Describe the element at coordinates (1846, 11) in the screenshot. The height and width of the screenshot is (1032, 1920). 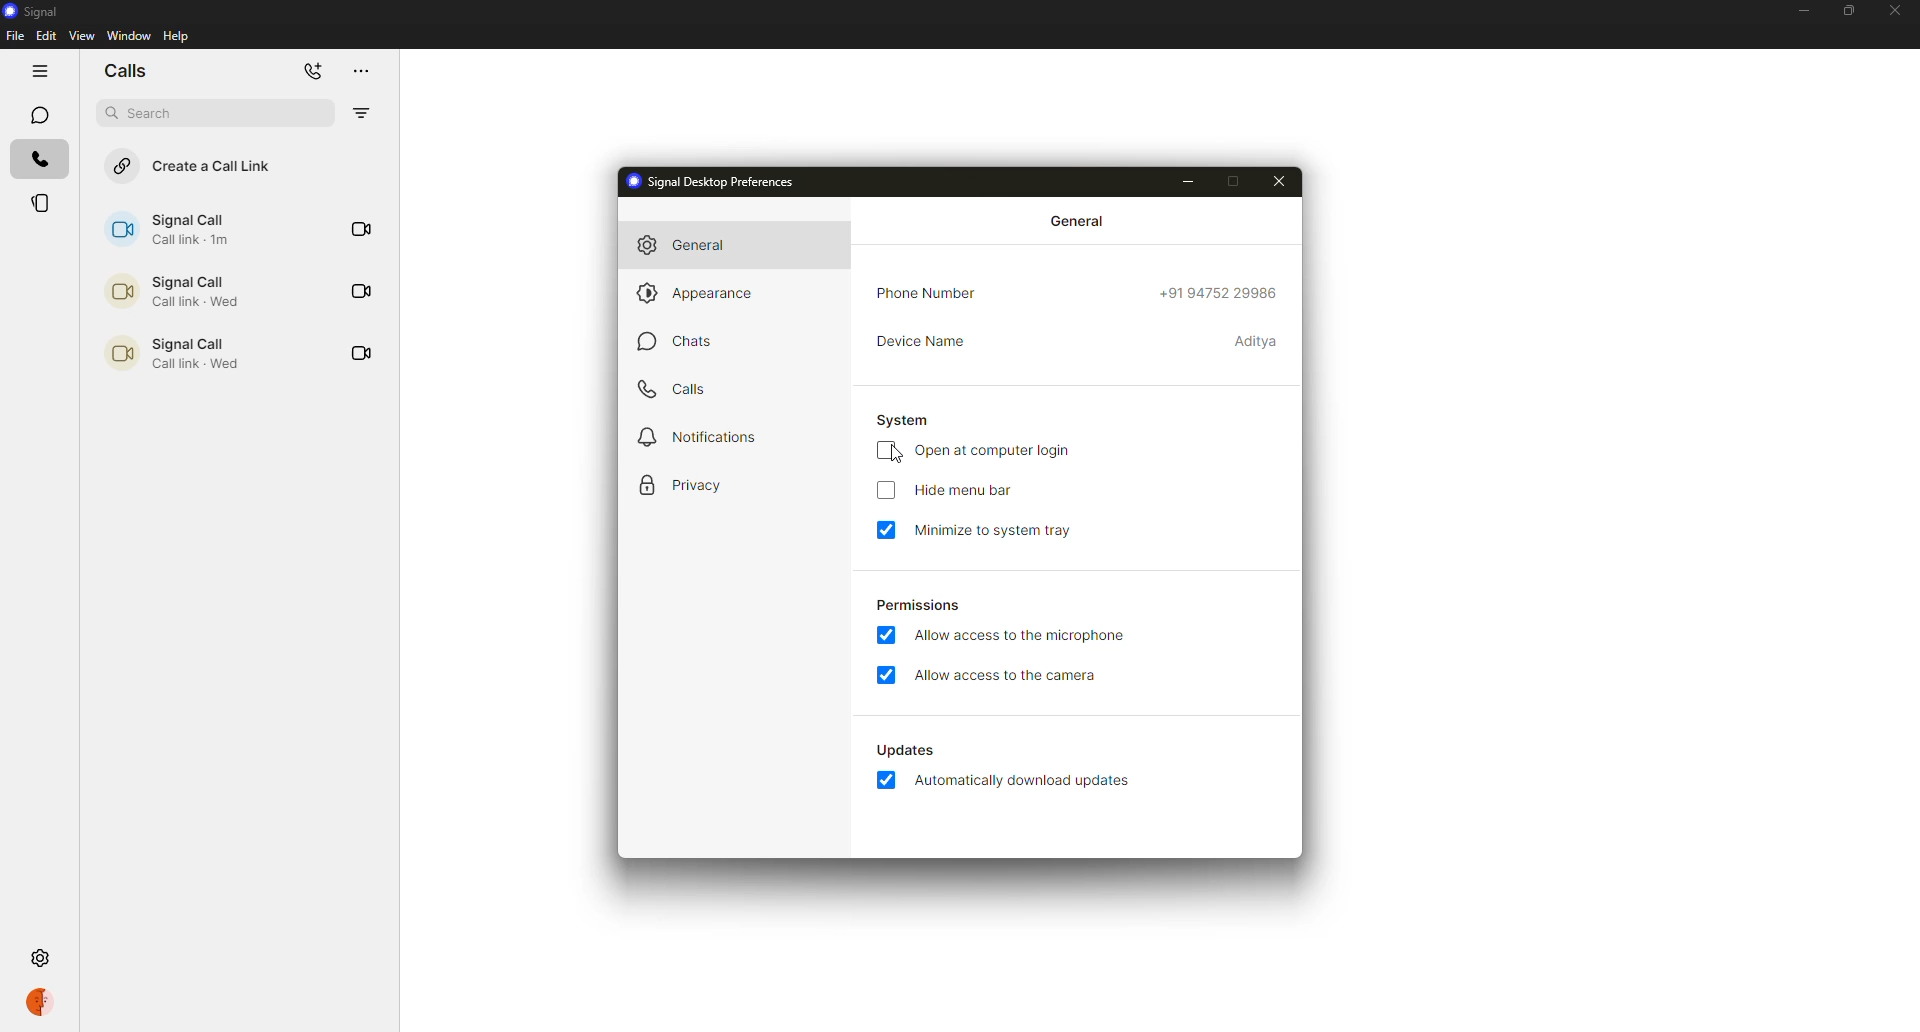
I see `maximize` at that location.